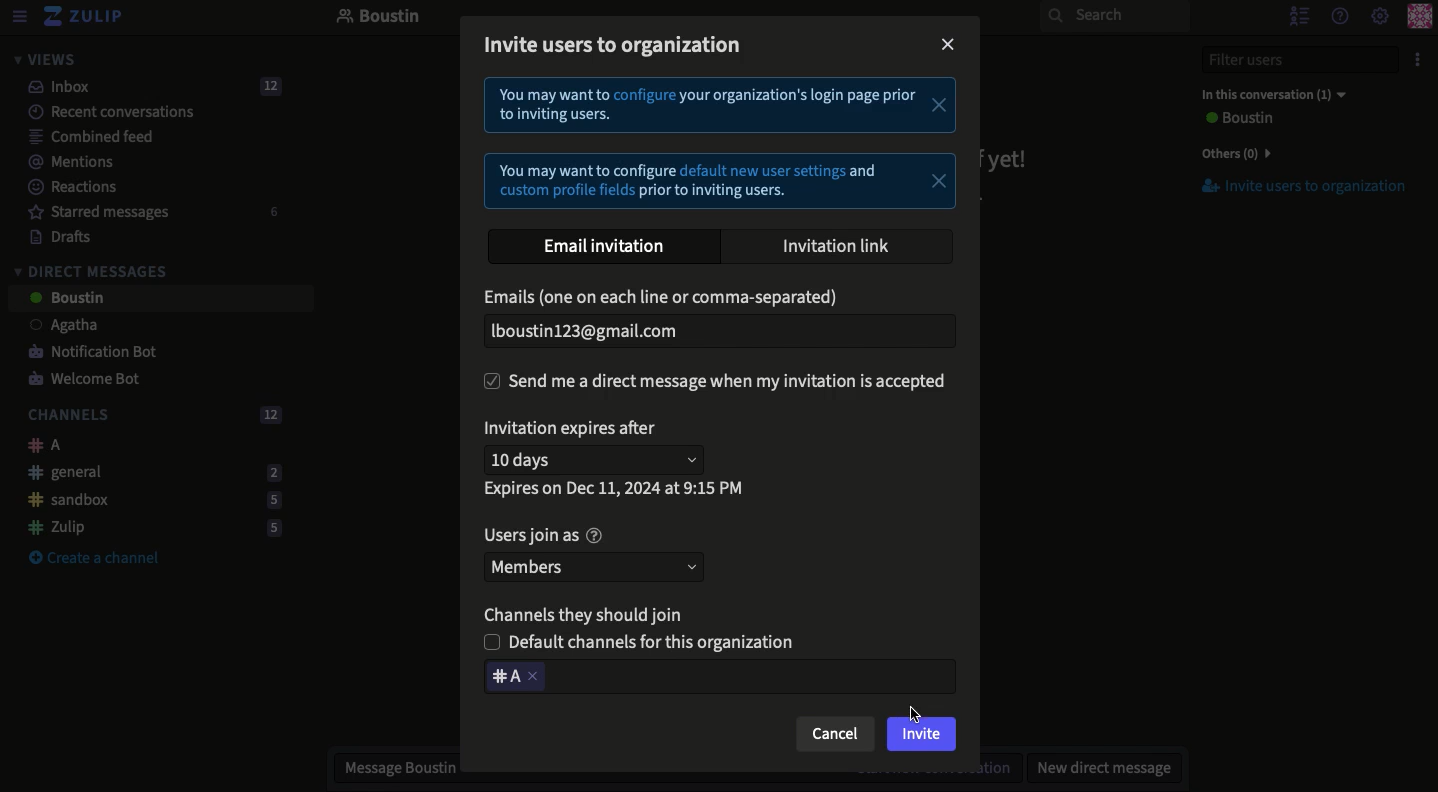 This screenshot has height=792, width=1438. I want to click on Invite for this particular channel, so click(719, 676).